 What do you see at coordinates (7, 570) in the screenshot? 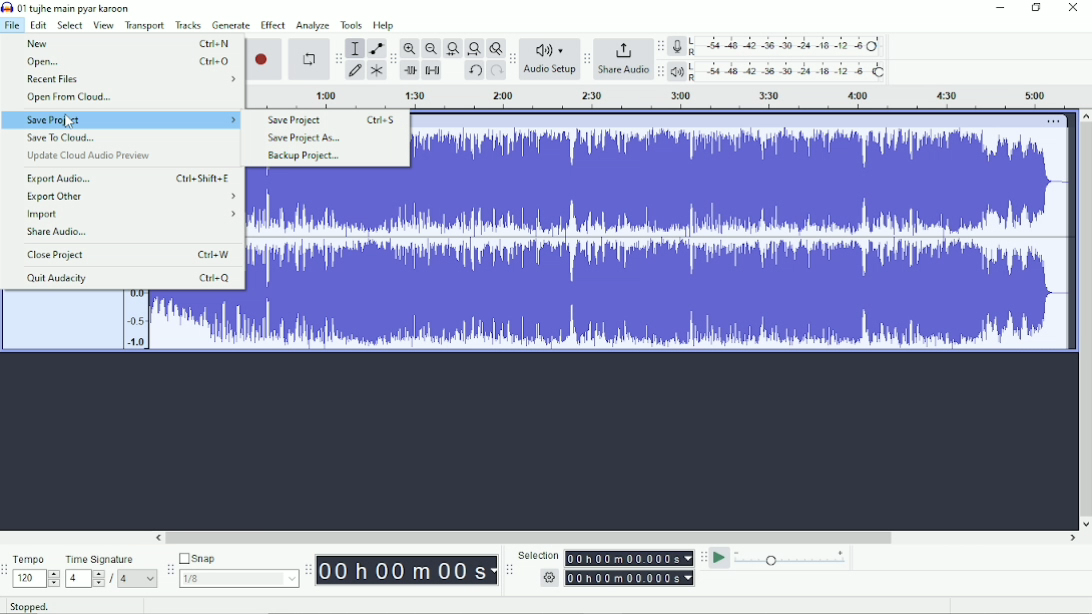
I see `Audacity time signature toolbar` at bounding box center [7, 570].